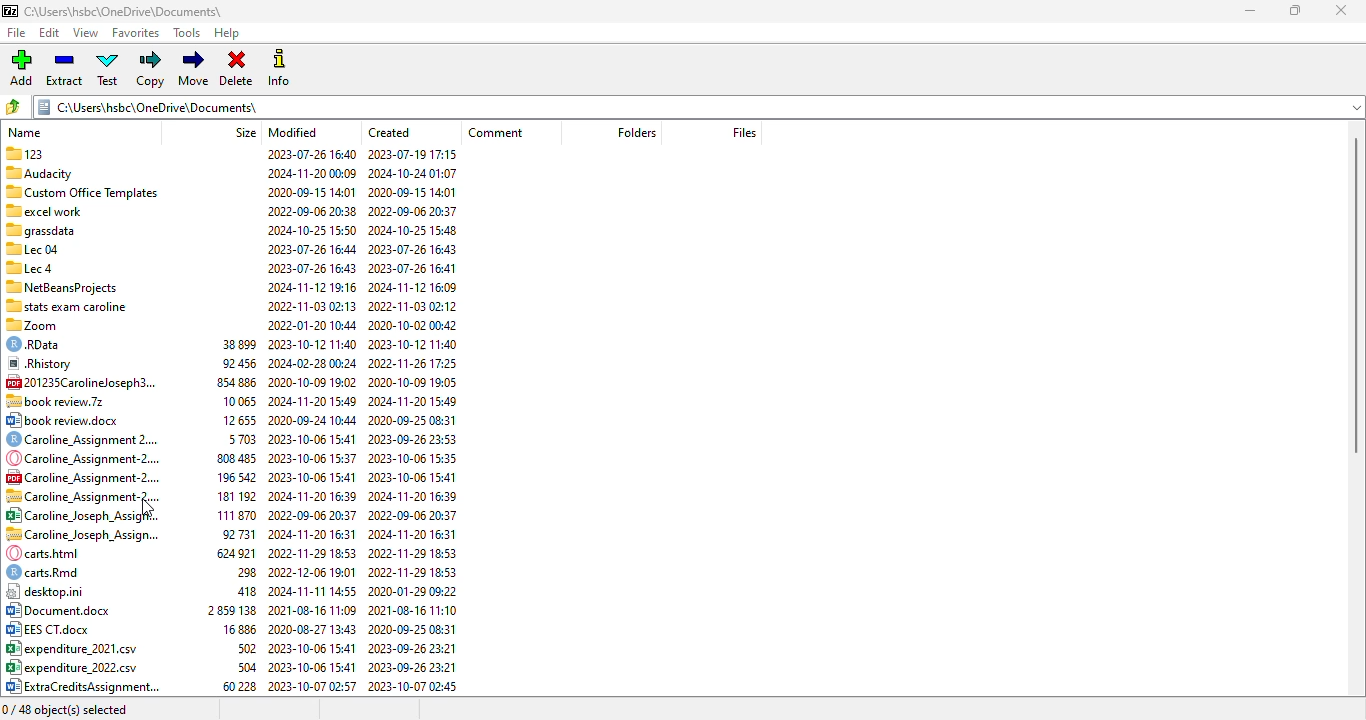 The image size is (1366, 720). I want to click on created, so click(389, 132).